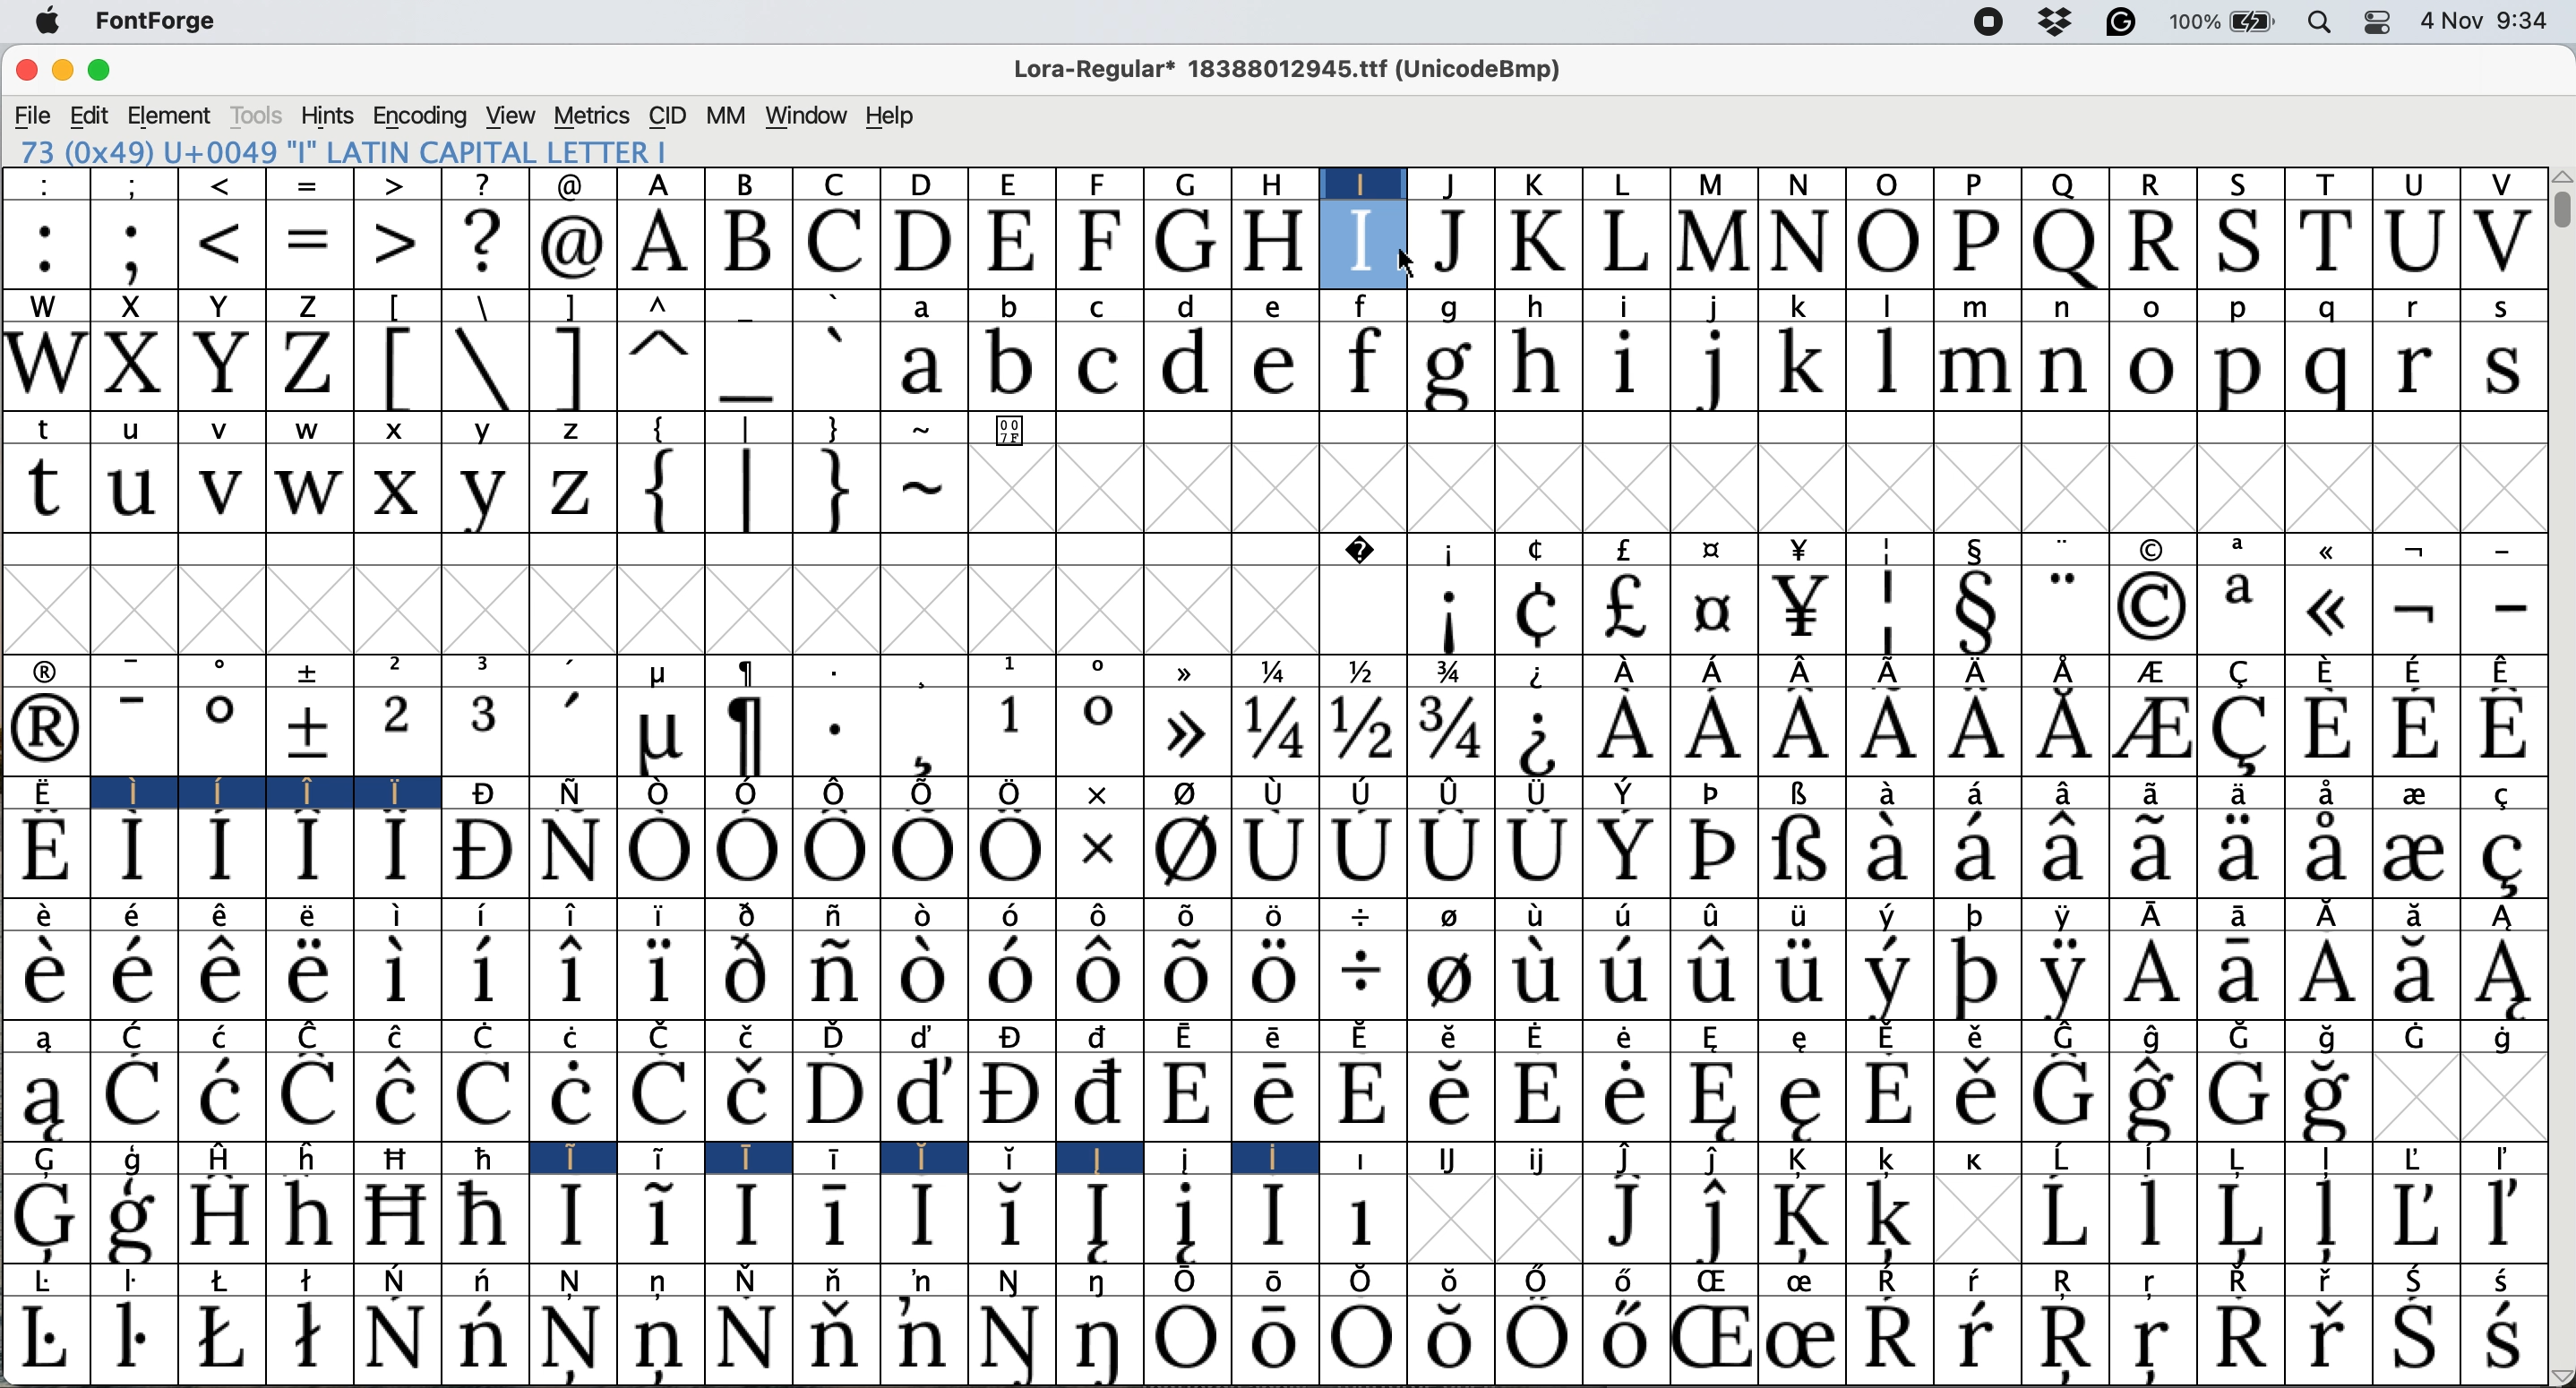 The height and width of the screenshot is (1388, 2576). What do you see at coordinates (2322, 1099) in the screenshot?
I see `Symbol` at bounding box center [2322, 1099].